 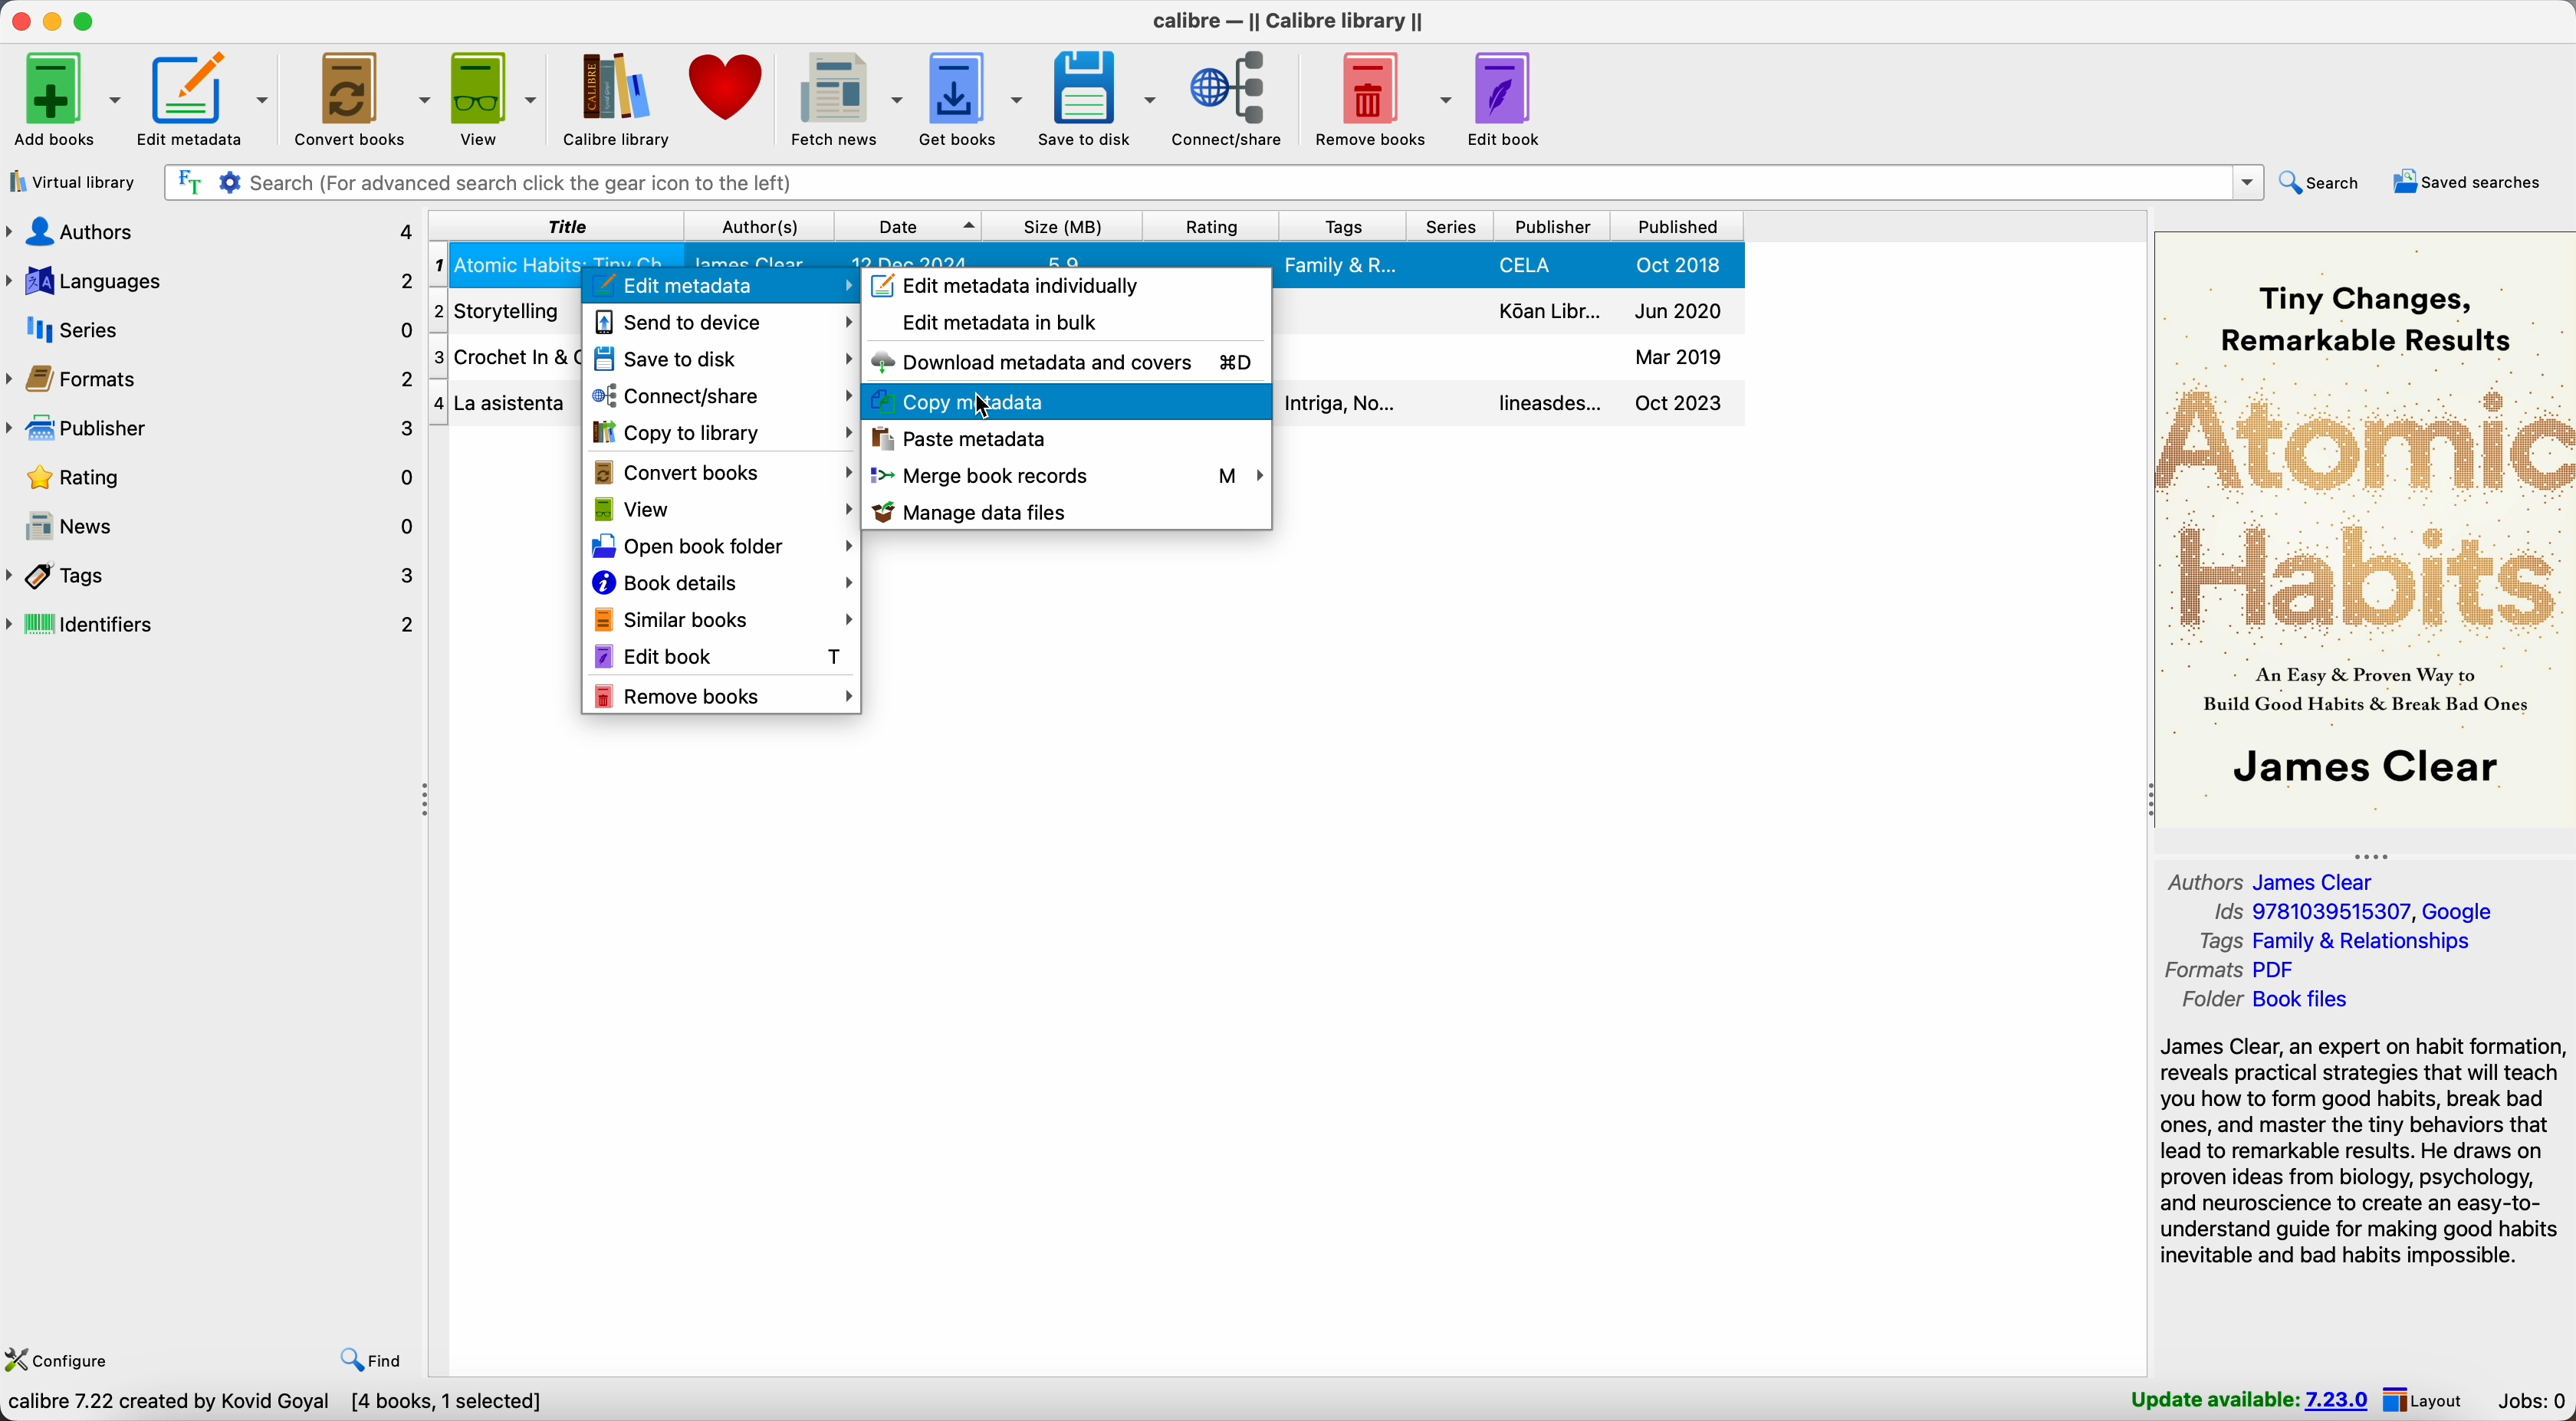 I want to click on minimize calibre, so click(x=53, y=23).